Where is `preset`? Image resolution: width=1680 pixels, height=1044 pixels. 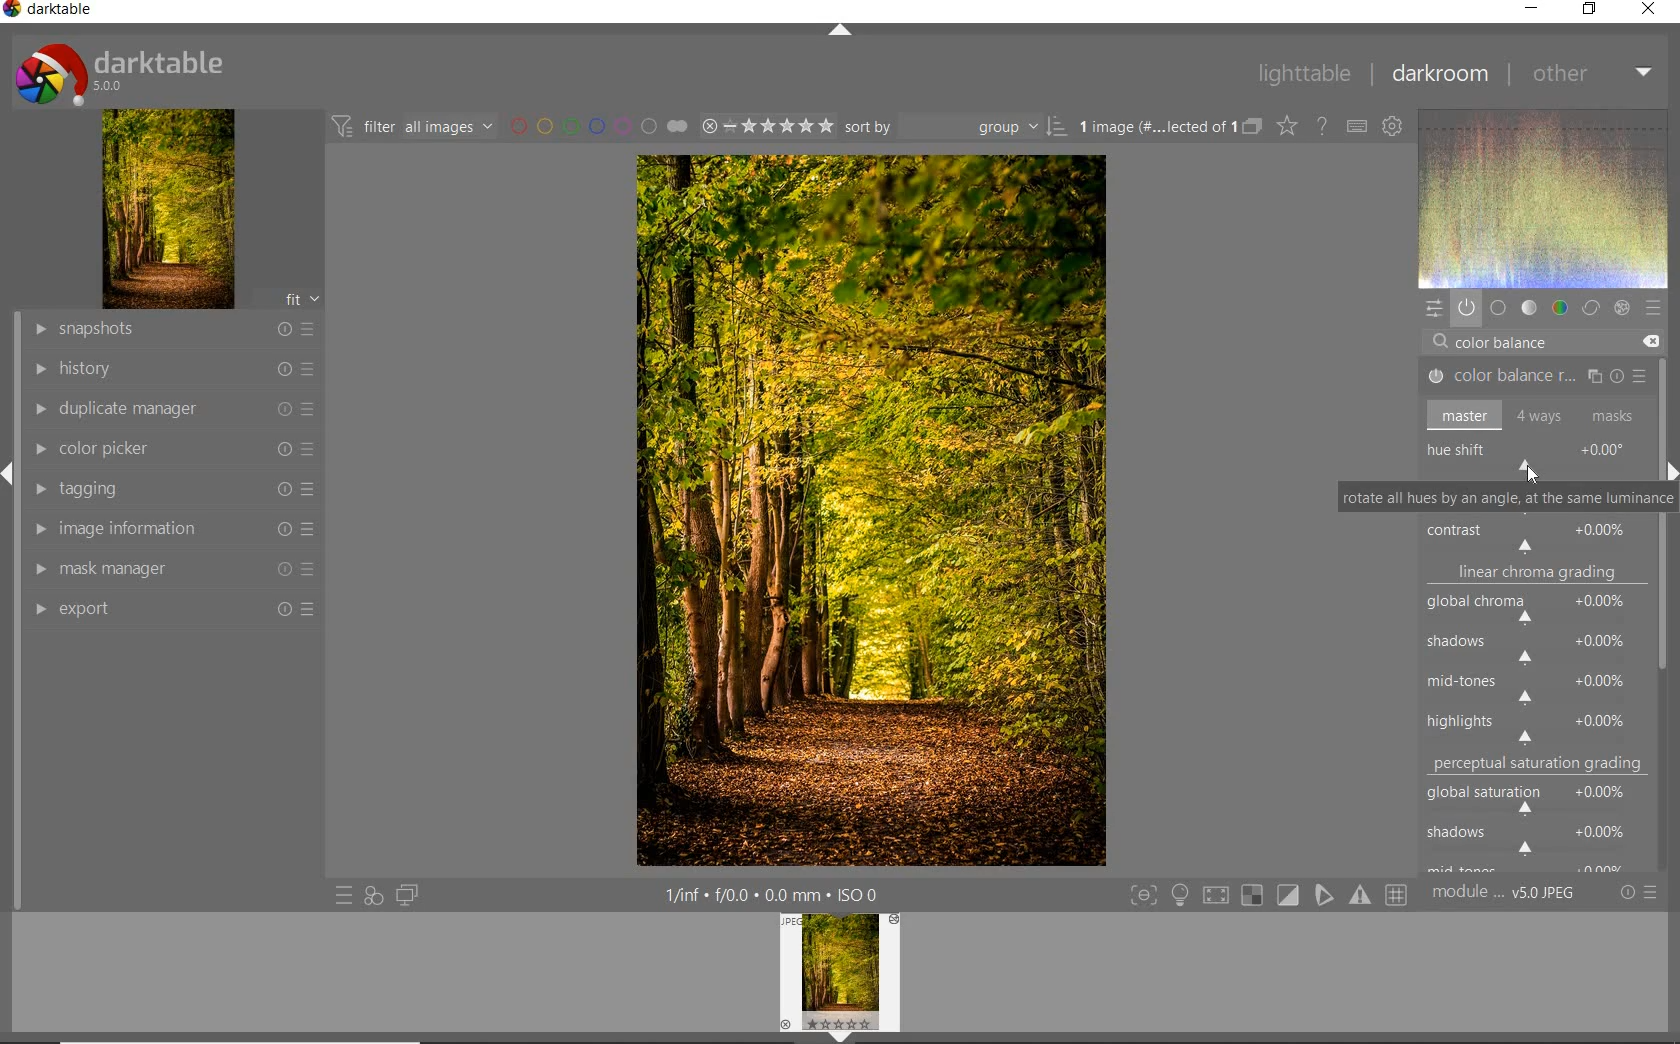 preset is located at coordinates (1652, 307).